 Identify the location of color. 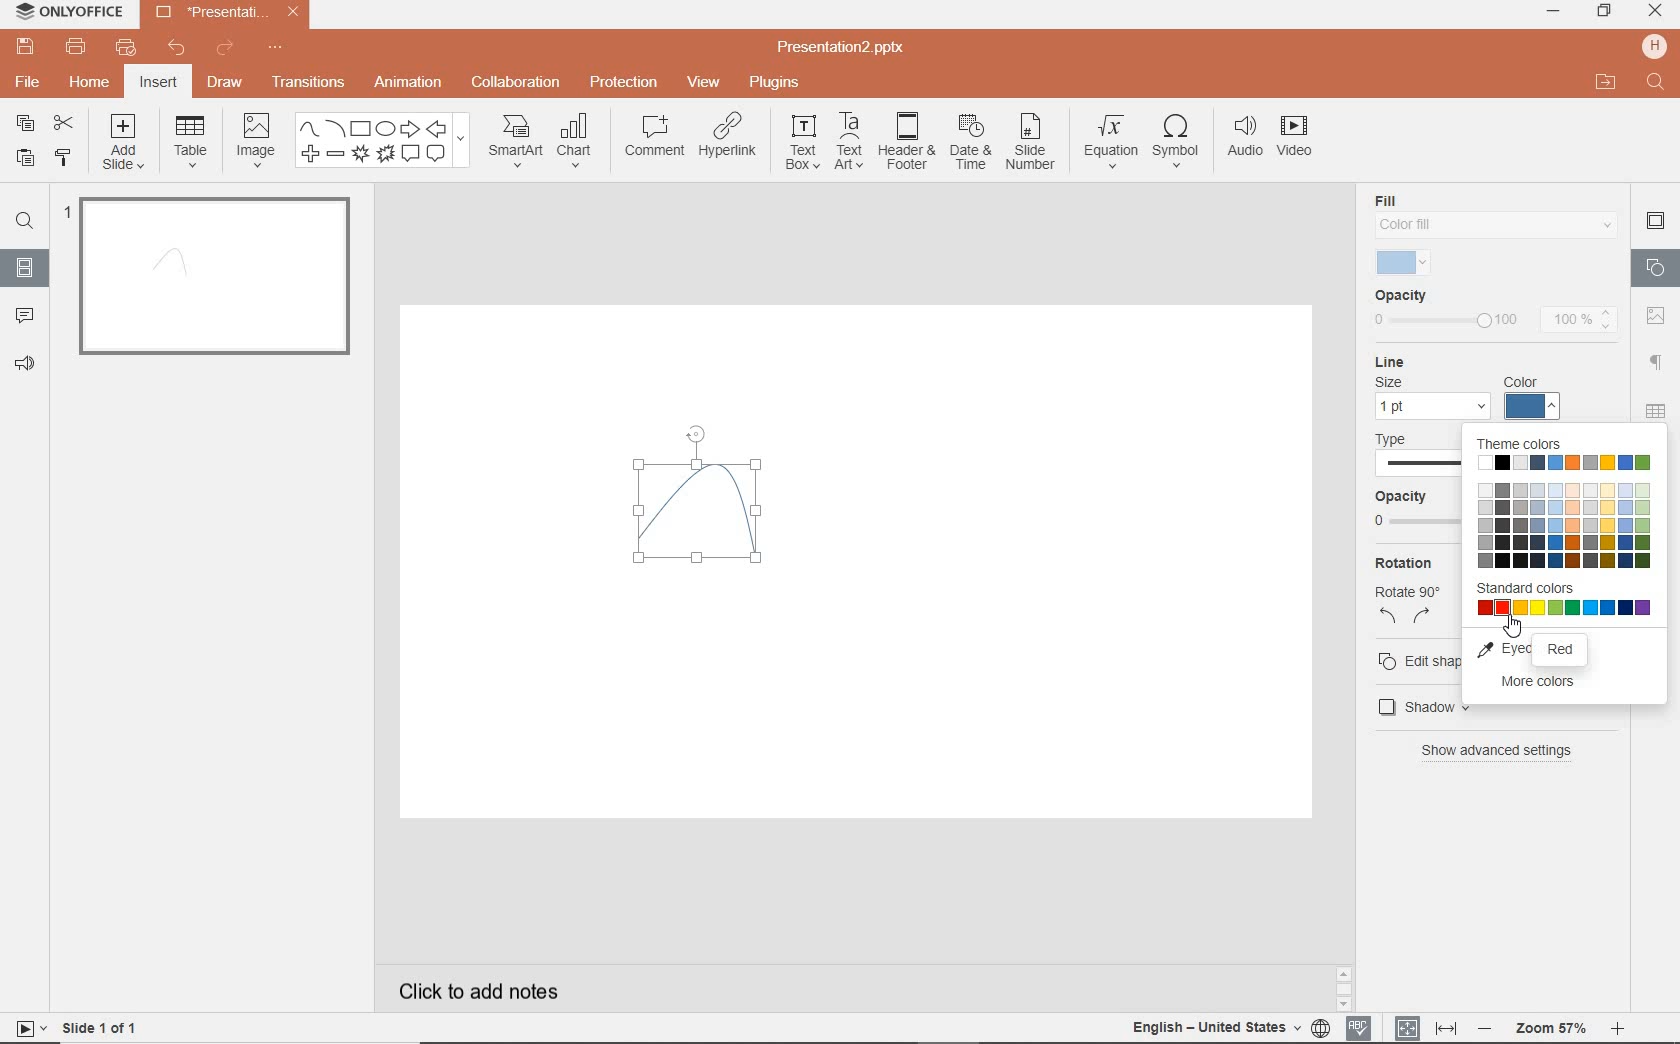
(1532, 397).